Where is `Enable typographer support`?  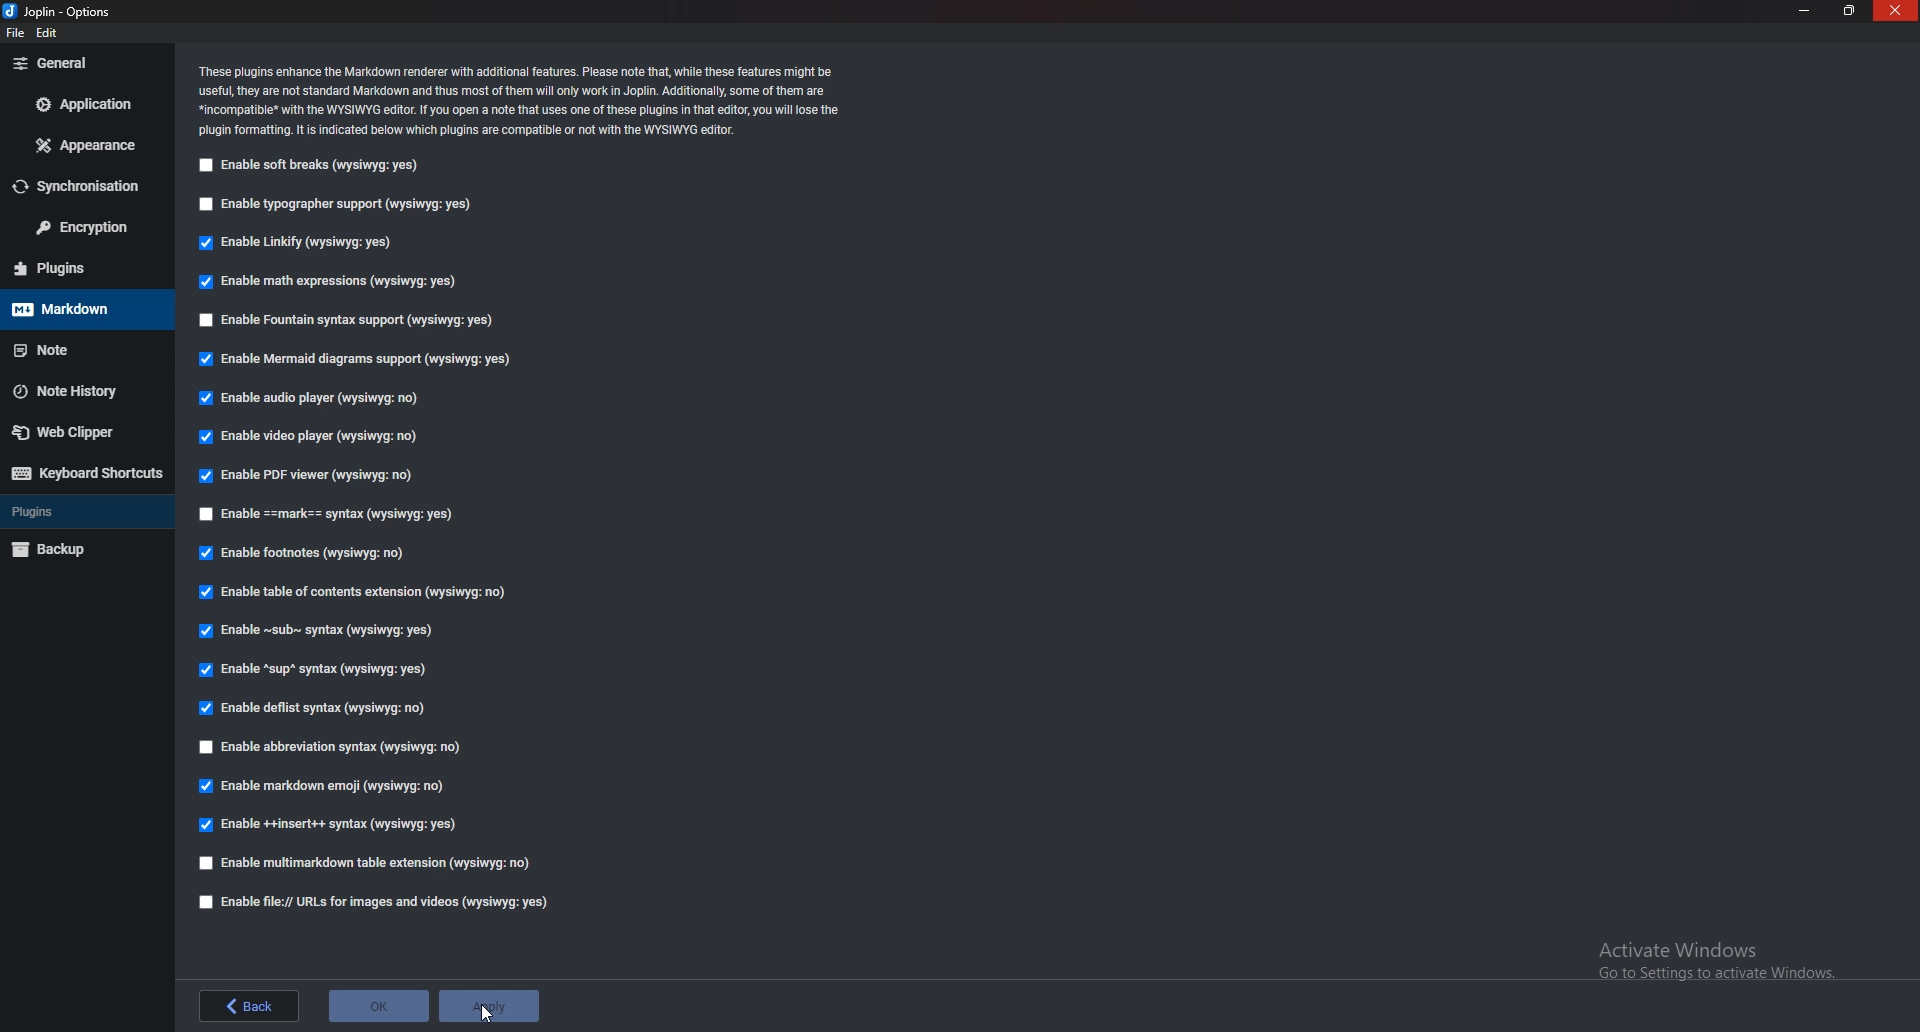
Enable typographer support is located at coordinates (349, 204).